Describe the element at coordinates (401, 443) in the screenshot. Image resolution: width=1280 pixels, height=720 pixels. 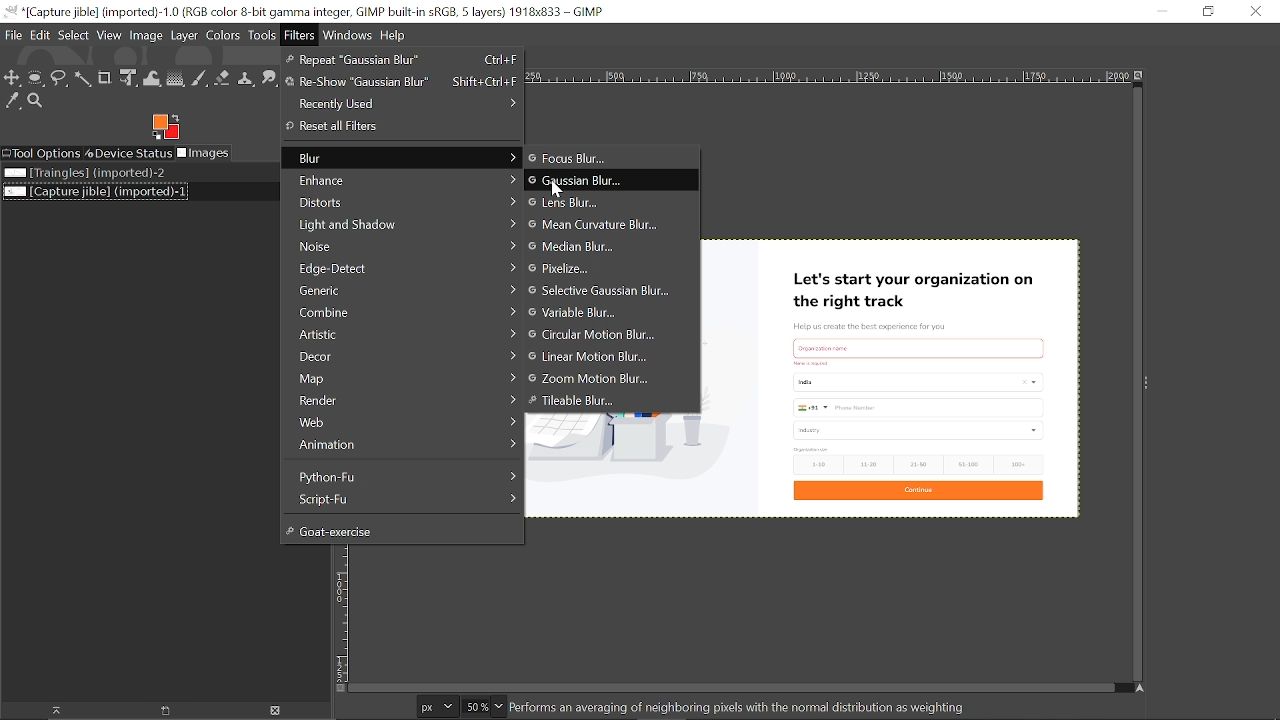
I see `Animation` at that location.